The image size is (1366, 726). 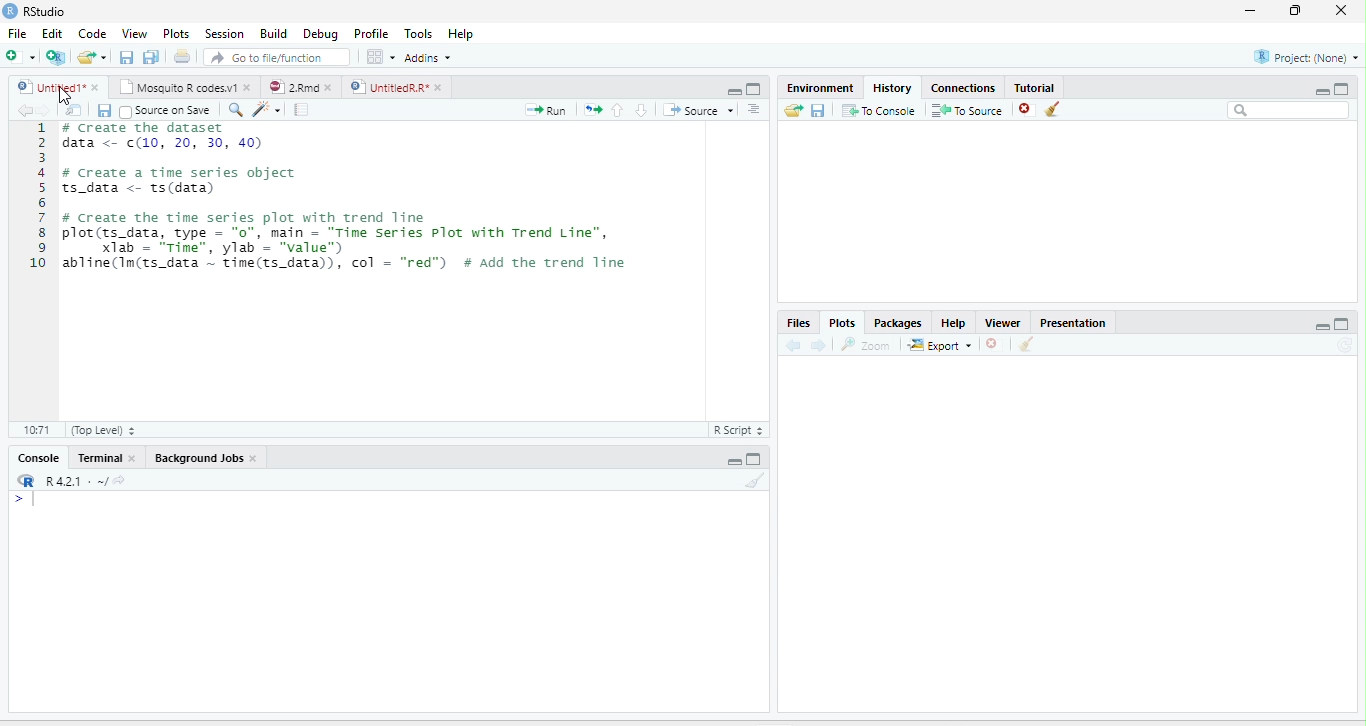 What do you see at coordinates (102, 430) in the screenshot?
I see `(Top Level)` at bounding box center [102, 430].